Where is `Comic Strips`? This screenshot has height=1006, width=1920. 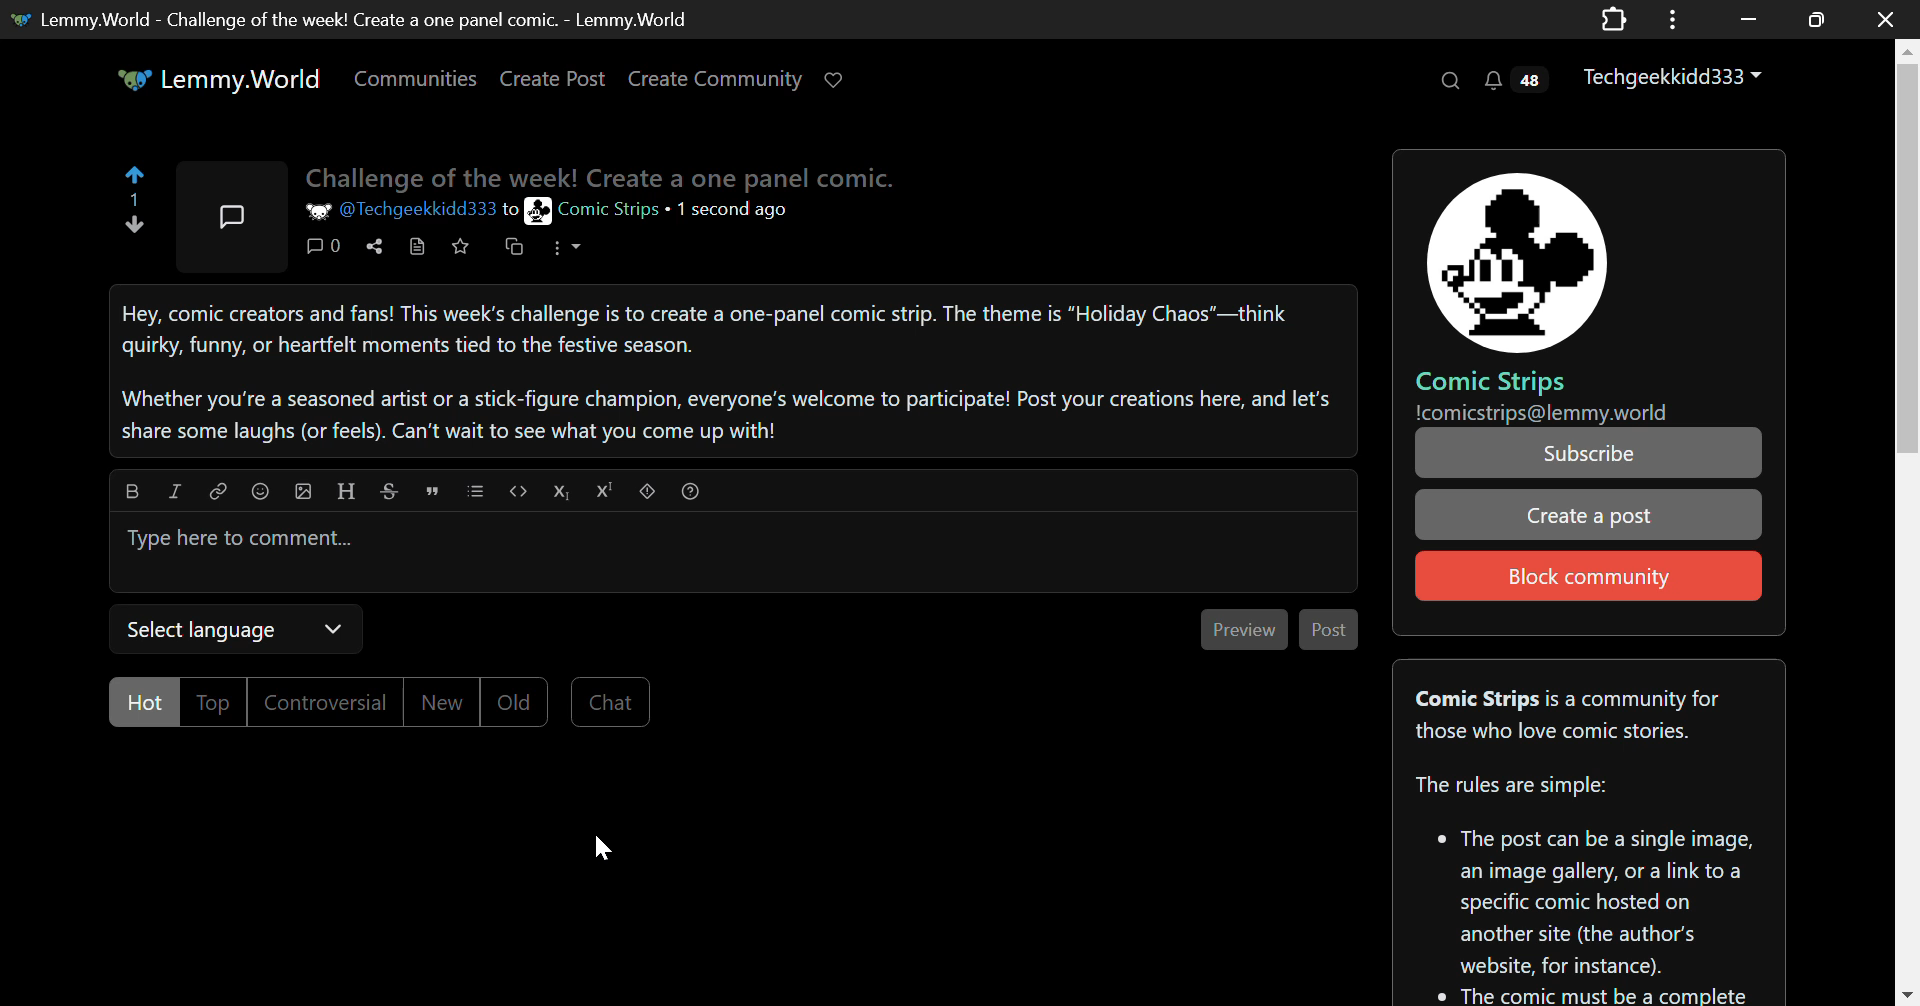
Comic Strips is located at coordinates (590, 212).